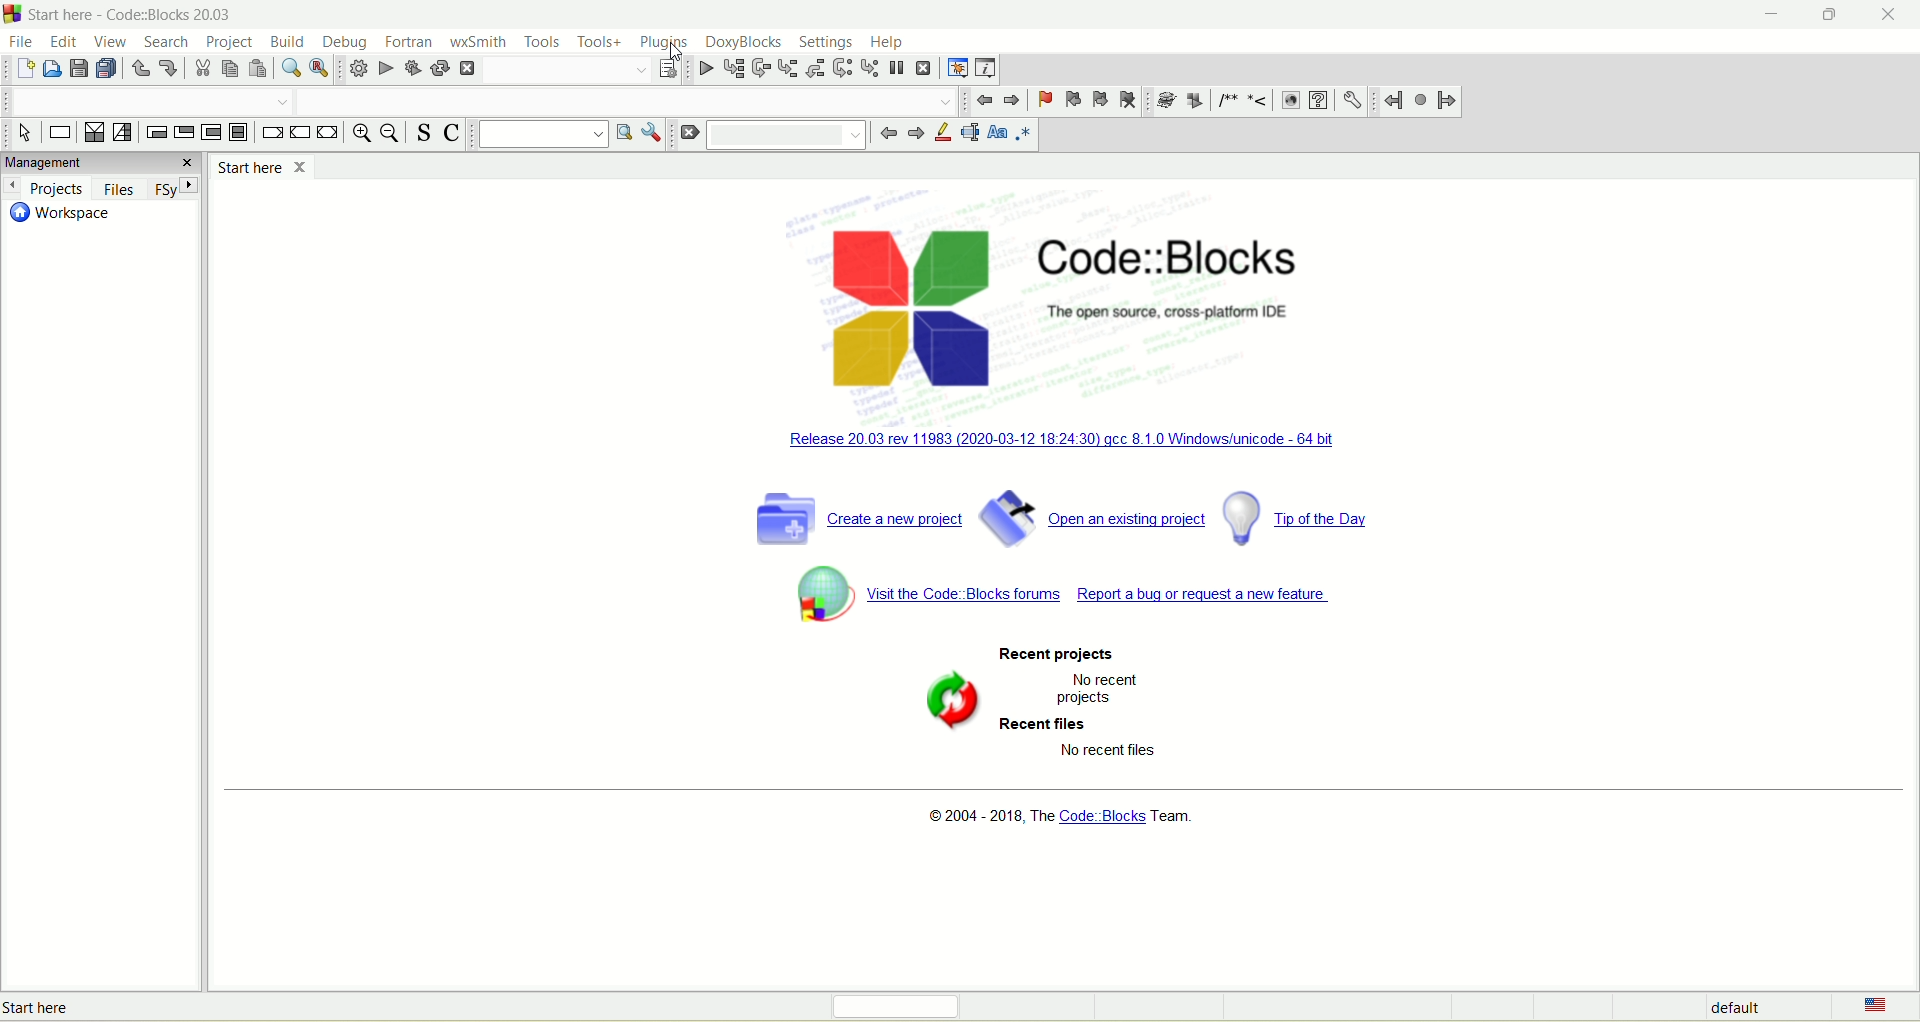  I want to click on cursor, so click(681, 54).